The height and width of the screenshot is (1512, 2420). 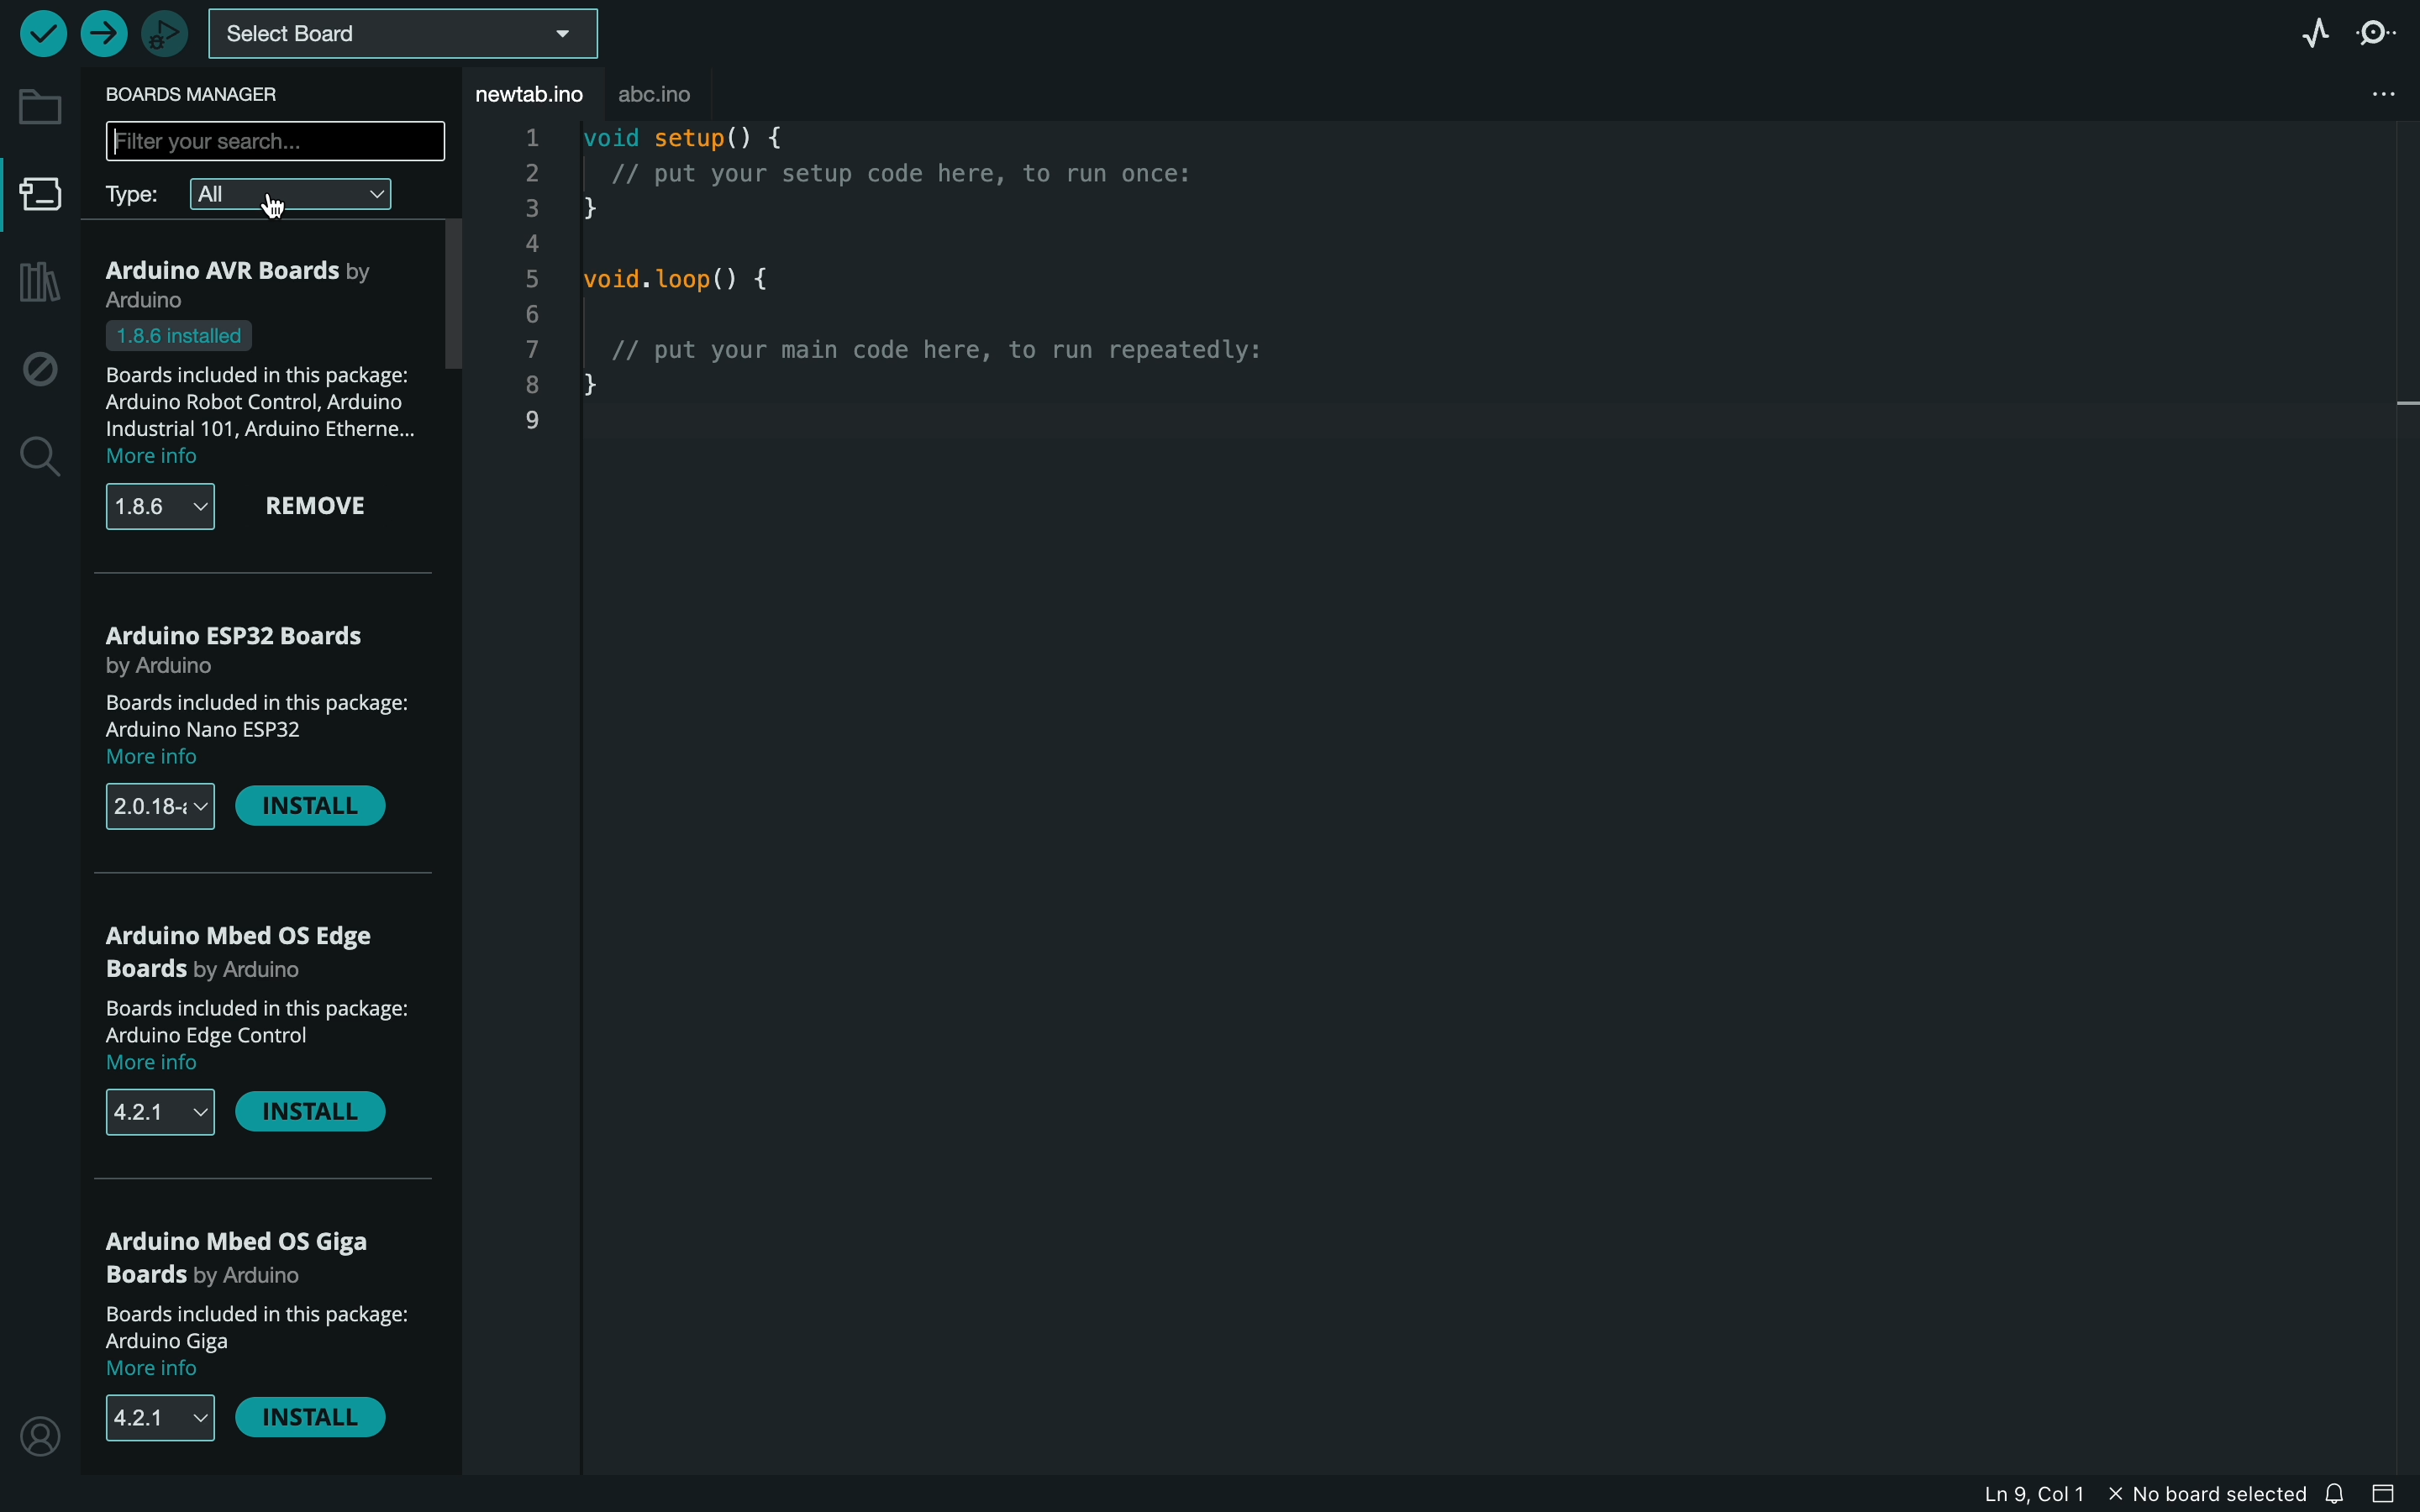 I want to click on versions, so click(x=168, y=505).